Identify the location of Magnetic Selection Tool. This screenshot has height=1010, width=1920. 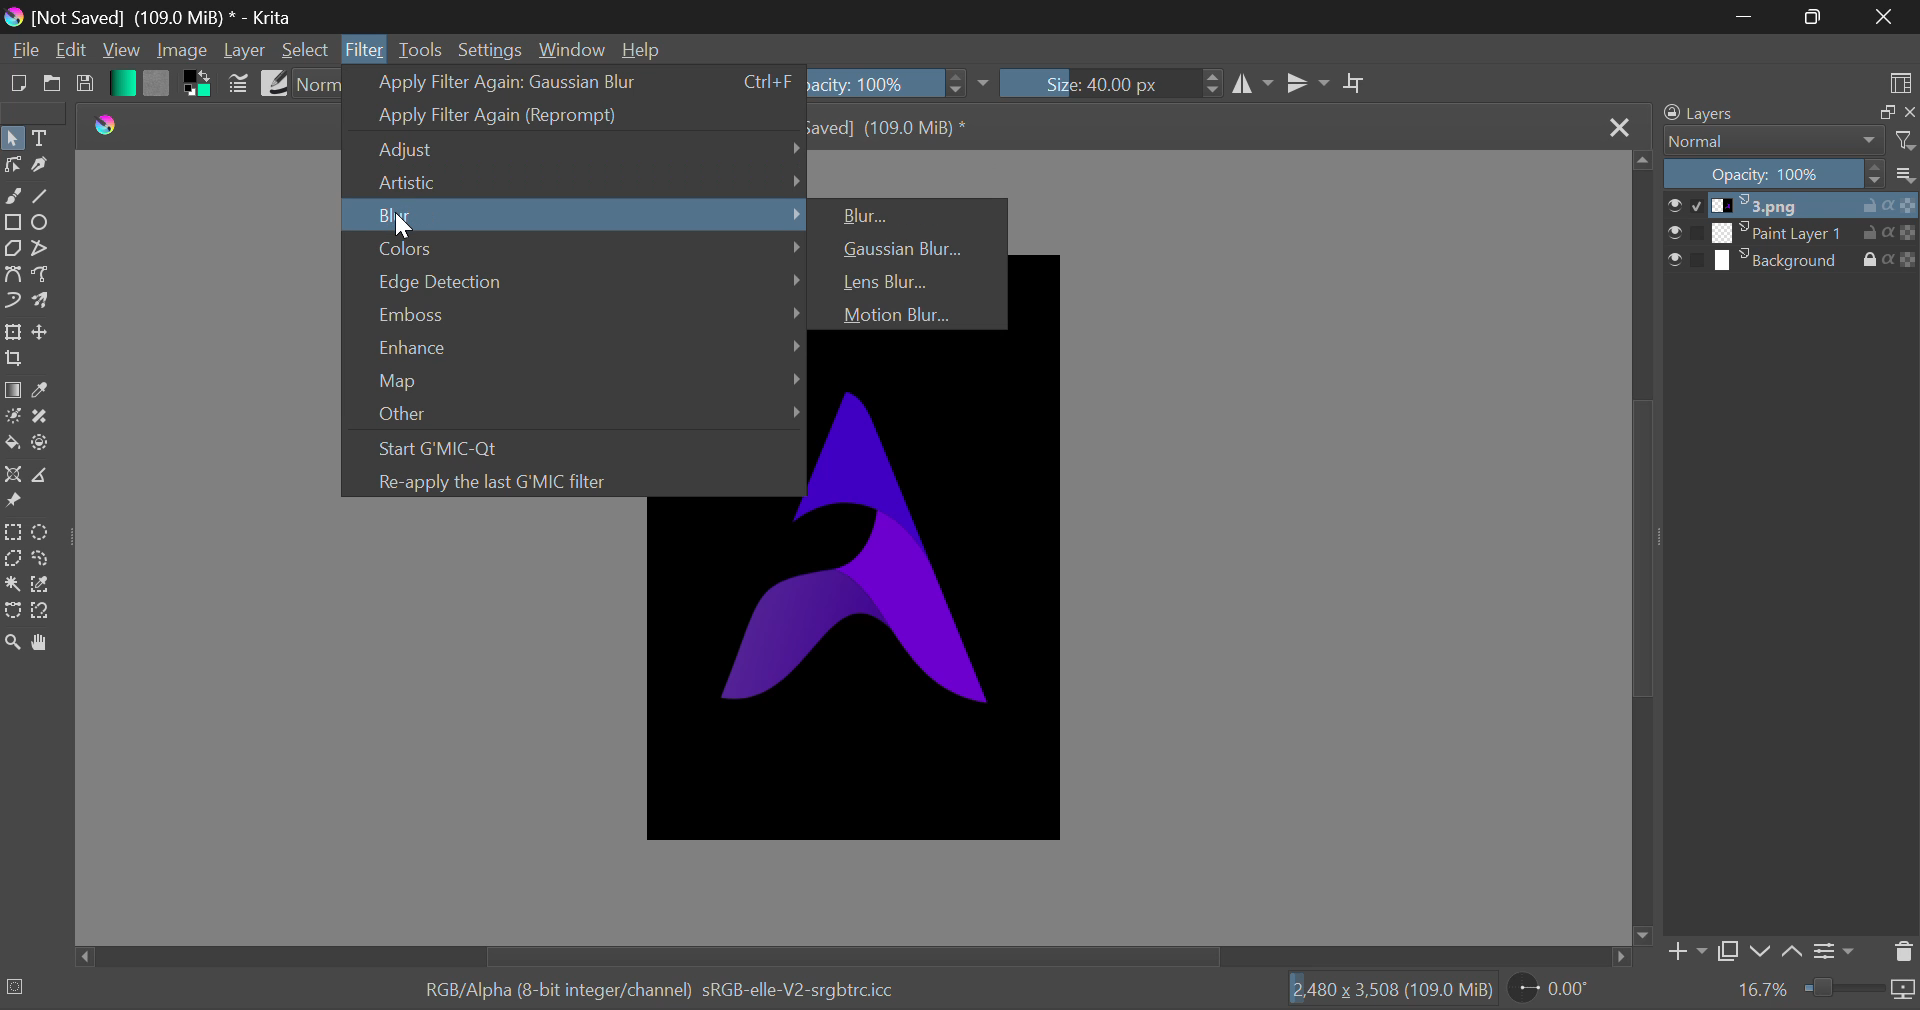
(42, 615).